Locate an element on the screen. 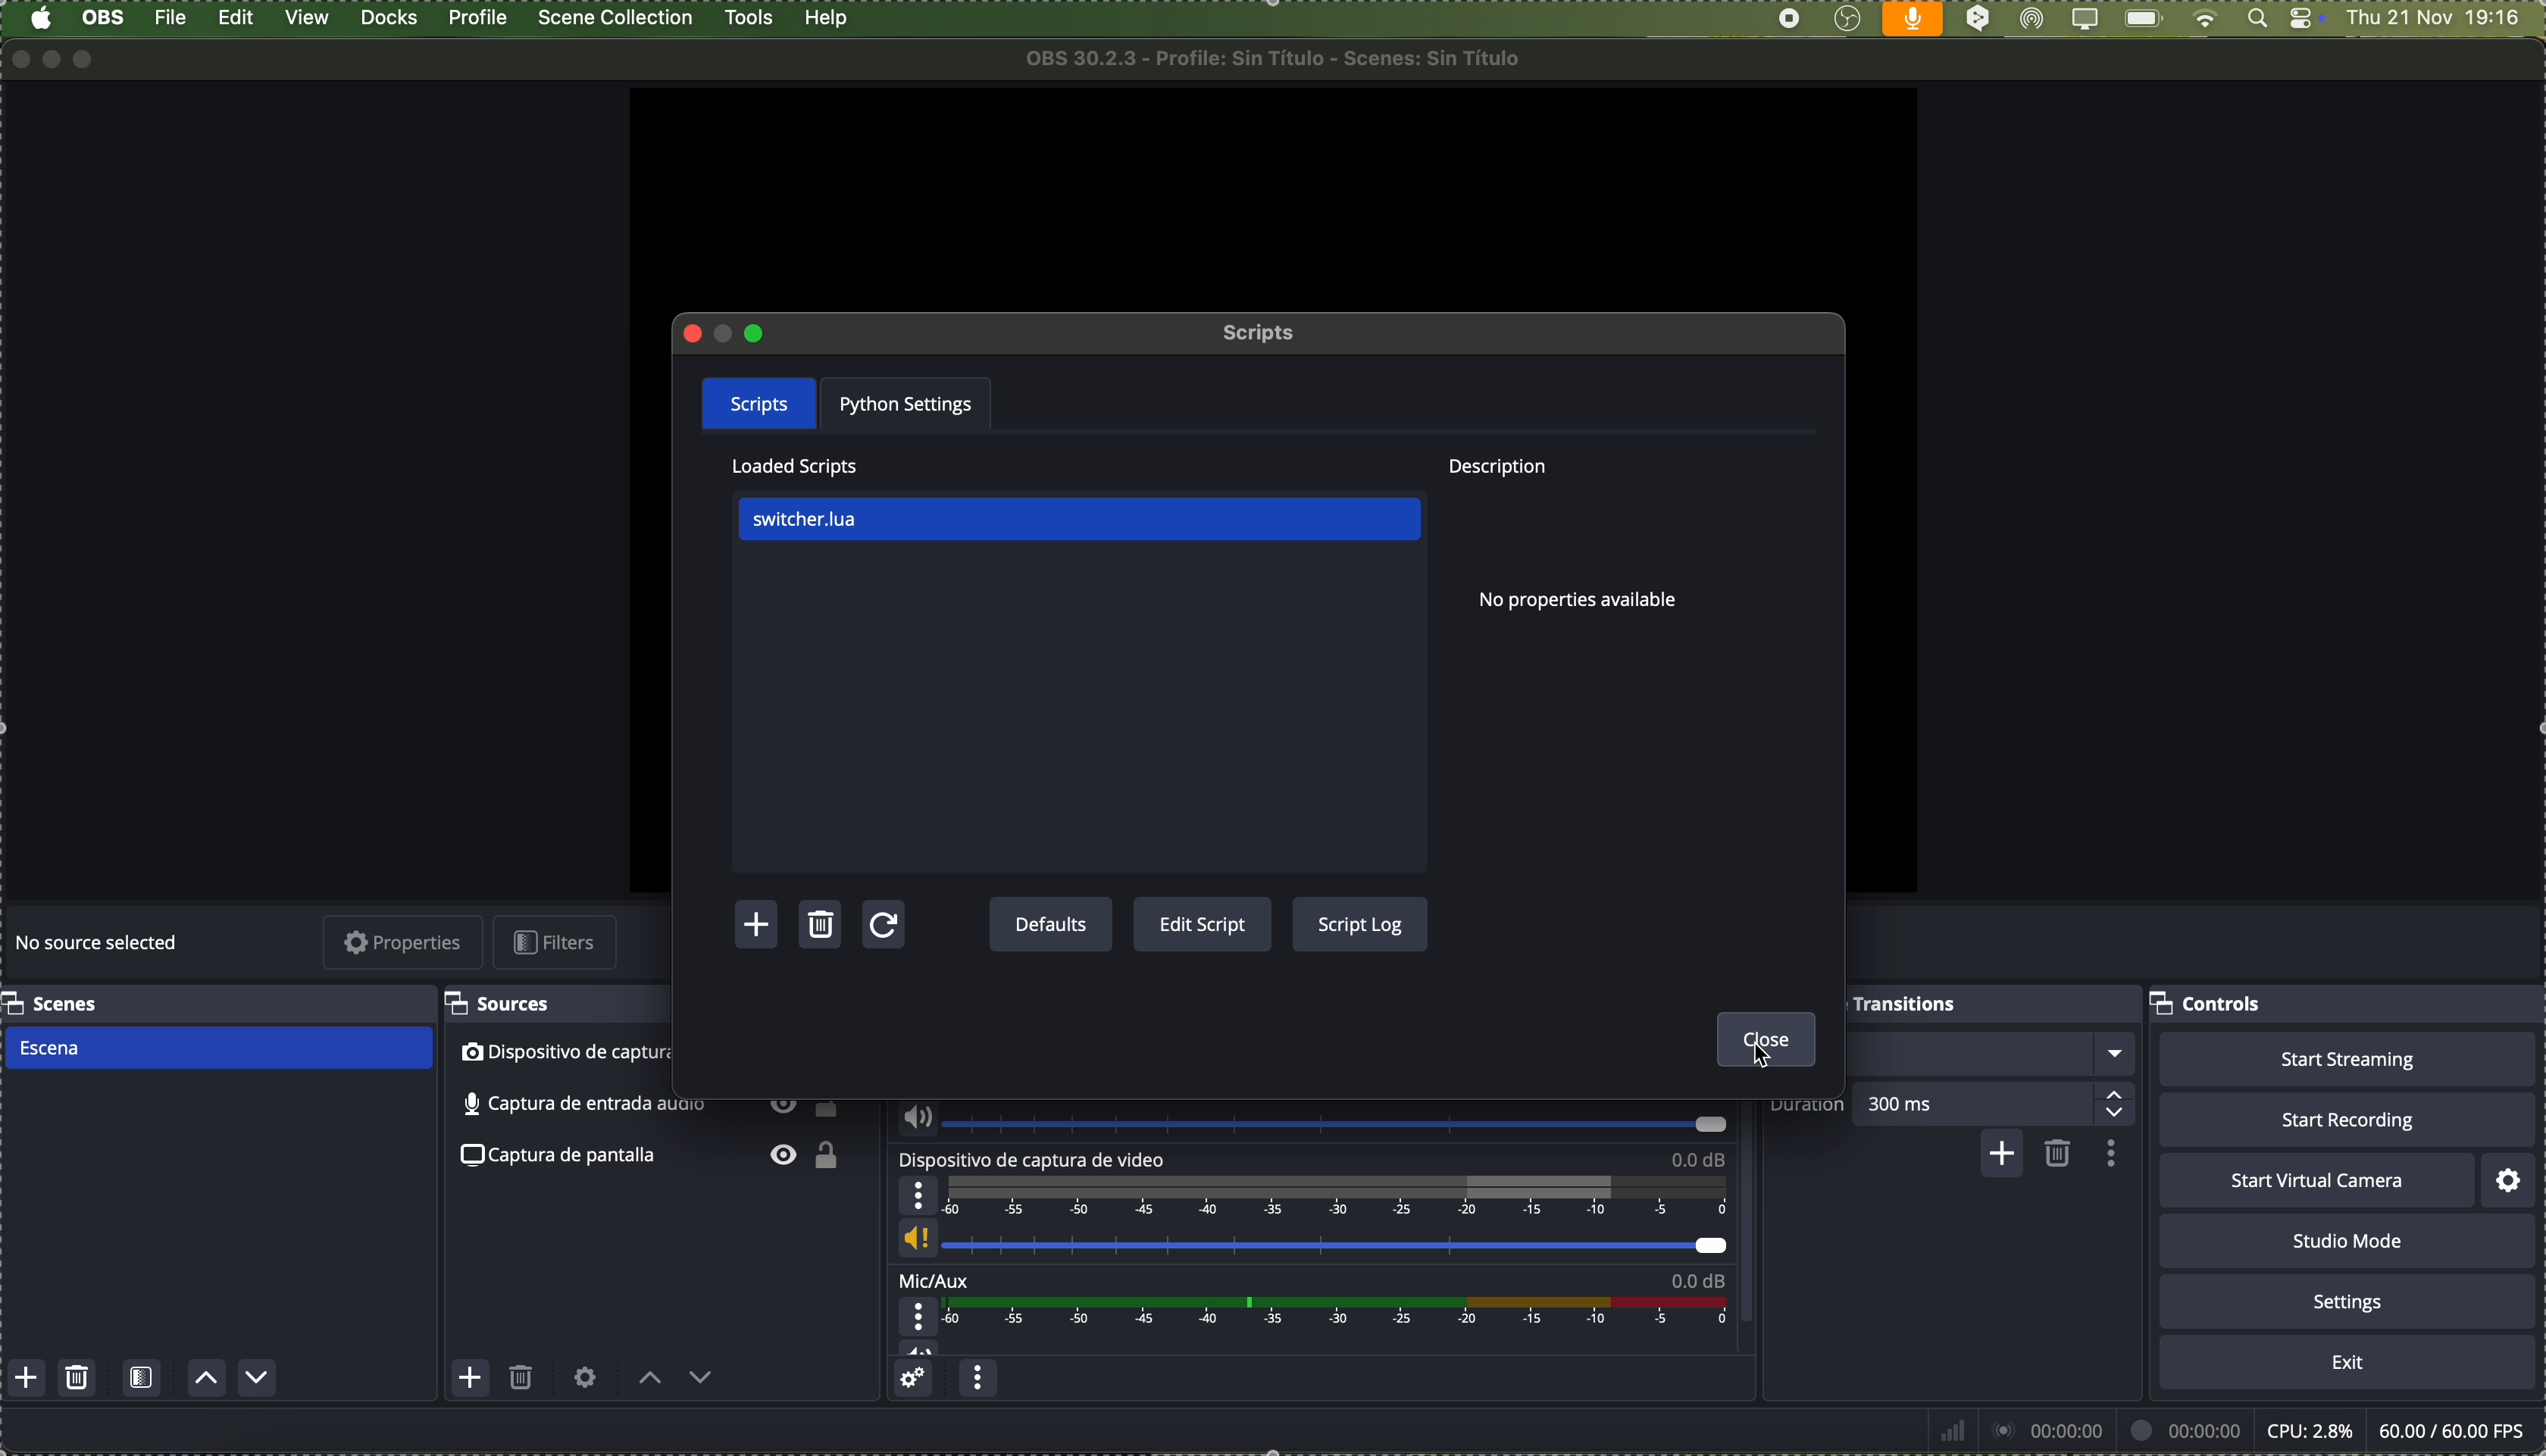 The height and width of the screenshot is (1456, 2546). close pop-up is located at coordinates (694, 334).